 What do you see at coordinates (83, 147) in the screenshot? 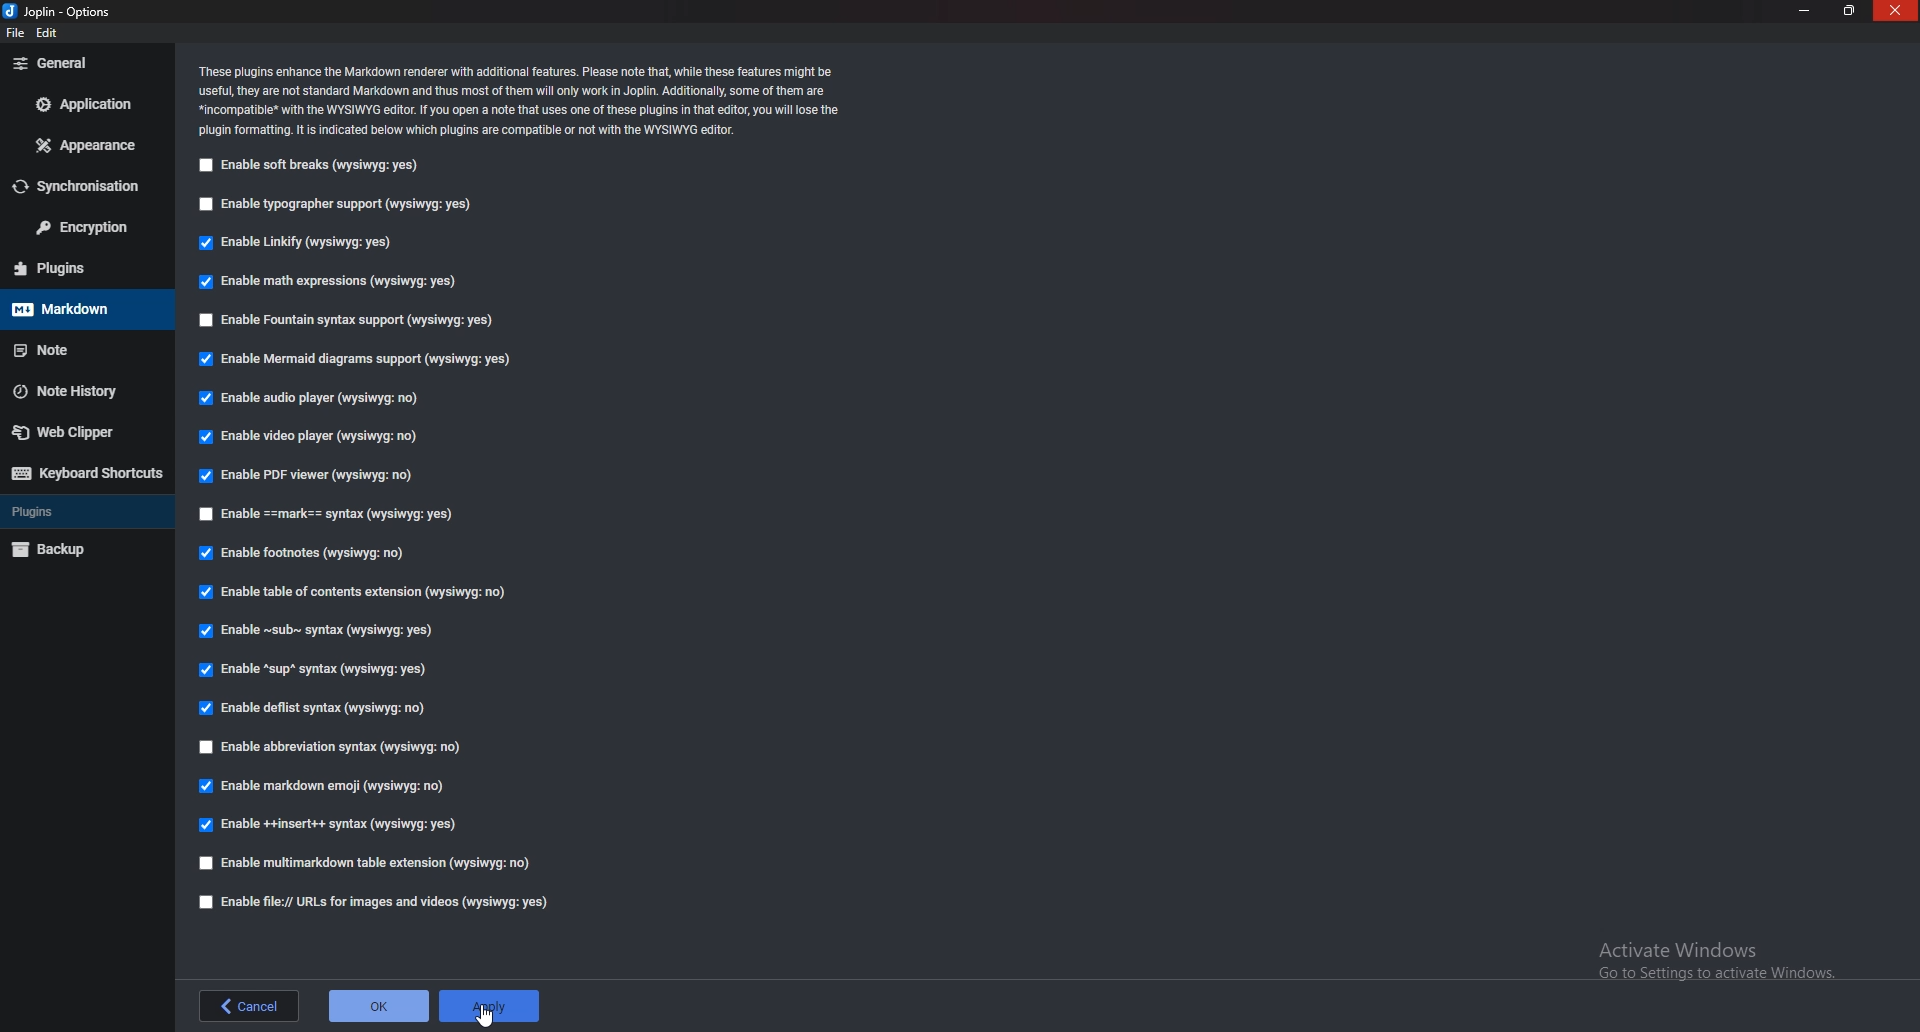
I see `Appearance` at bounding box center [83, 147].